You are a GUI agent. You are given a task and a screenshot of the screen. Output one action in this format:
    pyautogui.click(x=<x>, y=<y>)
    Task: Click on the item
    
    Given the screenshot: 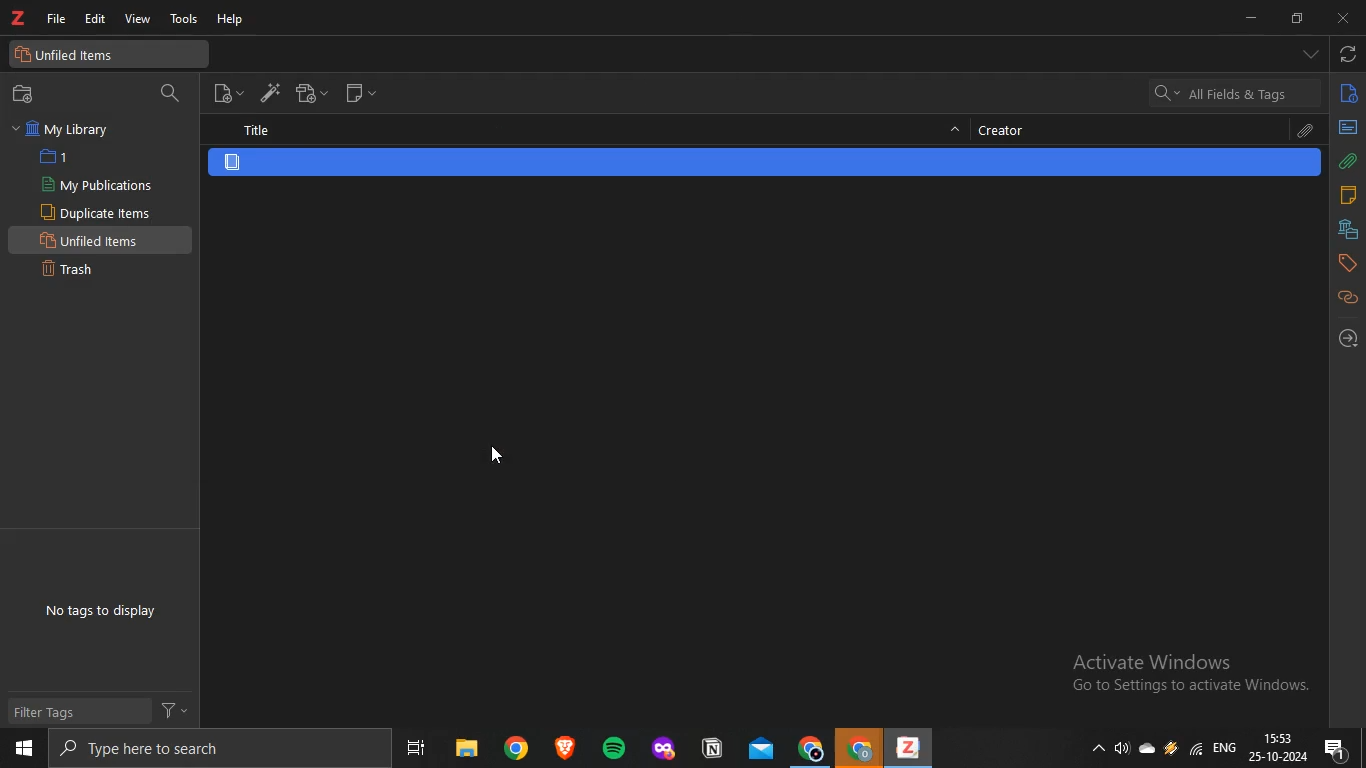 What is the action you would take?
    pyautogui.click(x=233, y=163)
    